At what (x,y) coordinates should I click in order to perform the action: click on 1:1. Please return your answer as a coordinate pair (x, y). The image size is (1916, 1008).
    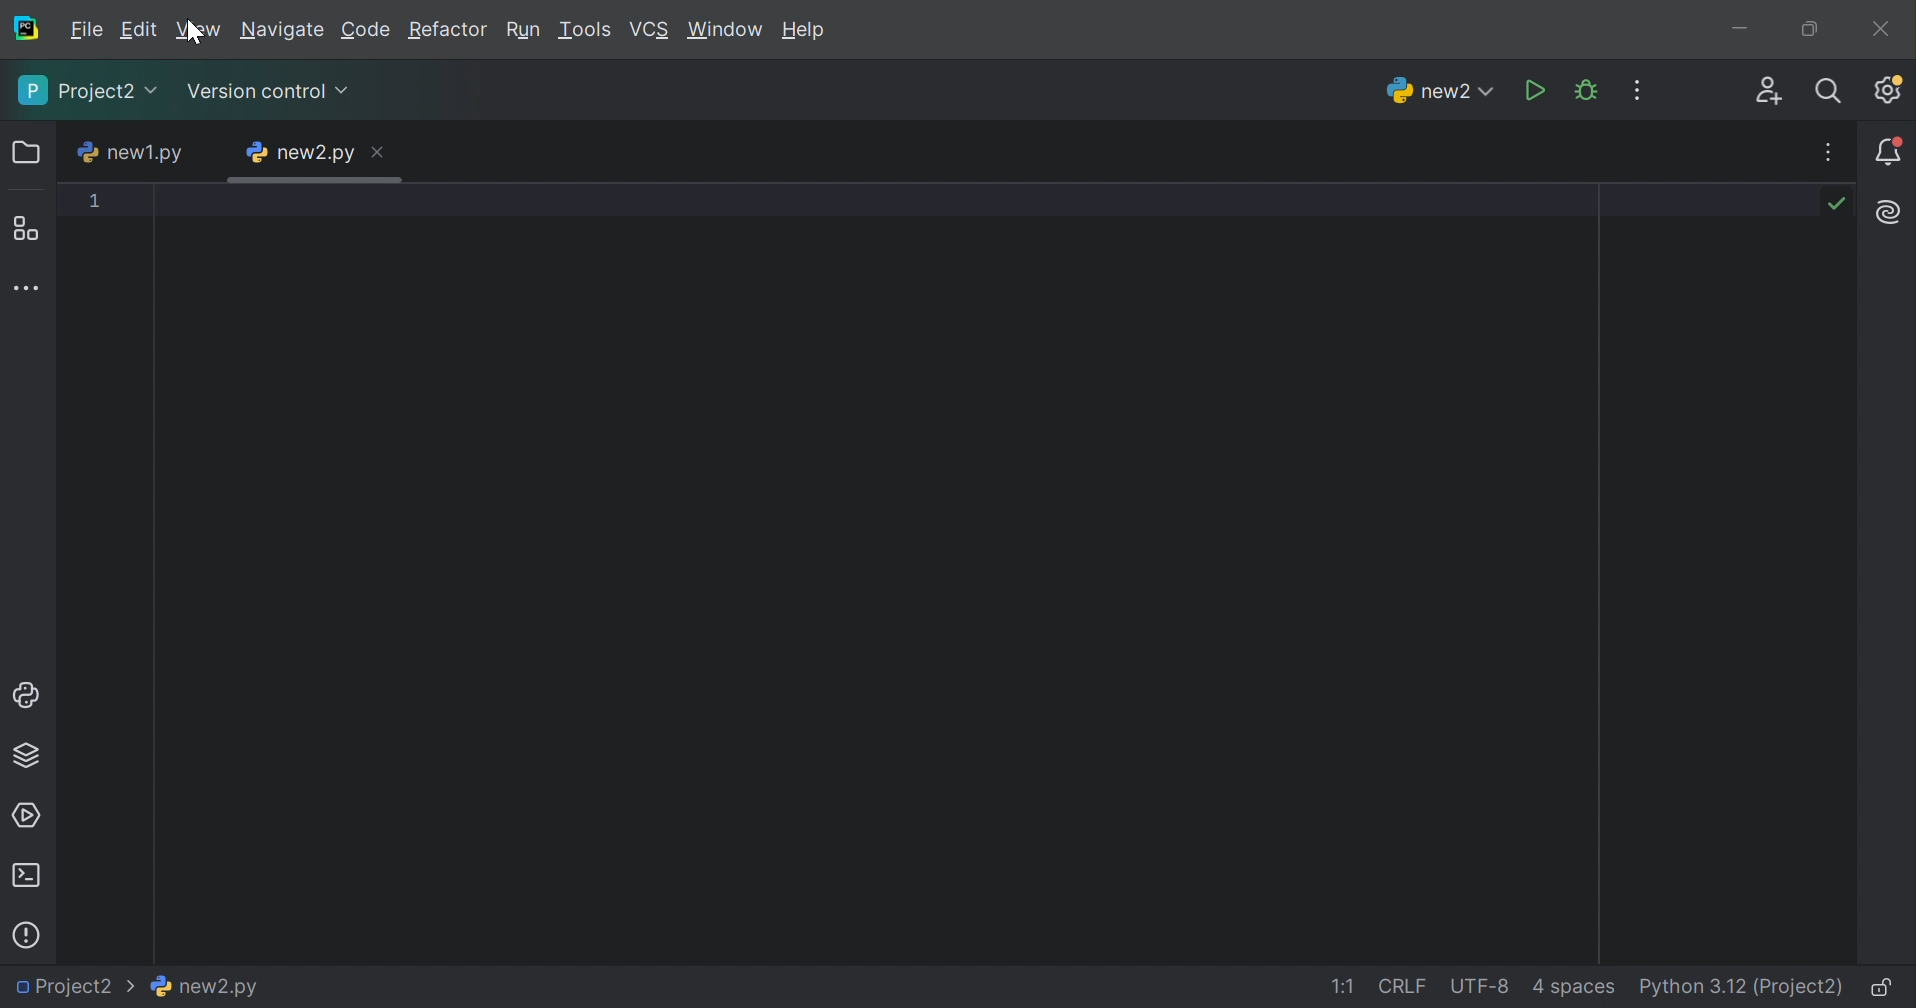
    Looking at the image, I should click on (1344, 988).